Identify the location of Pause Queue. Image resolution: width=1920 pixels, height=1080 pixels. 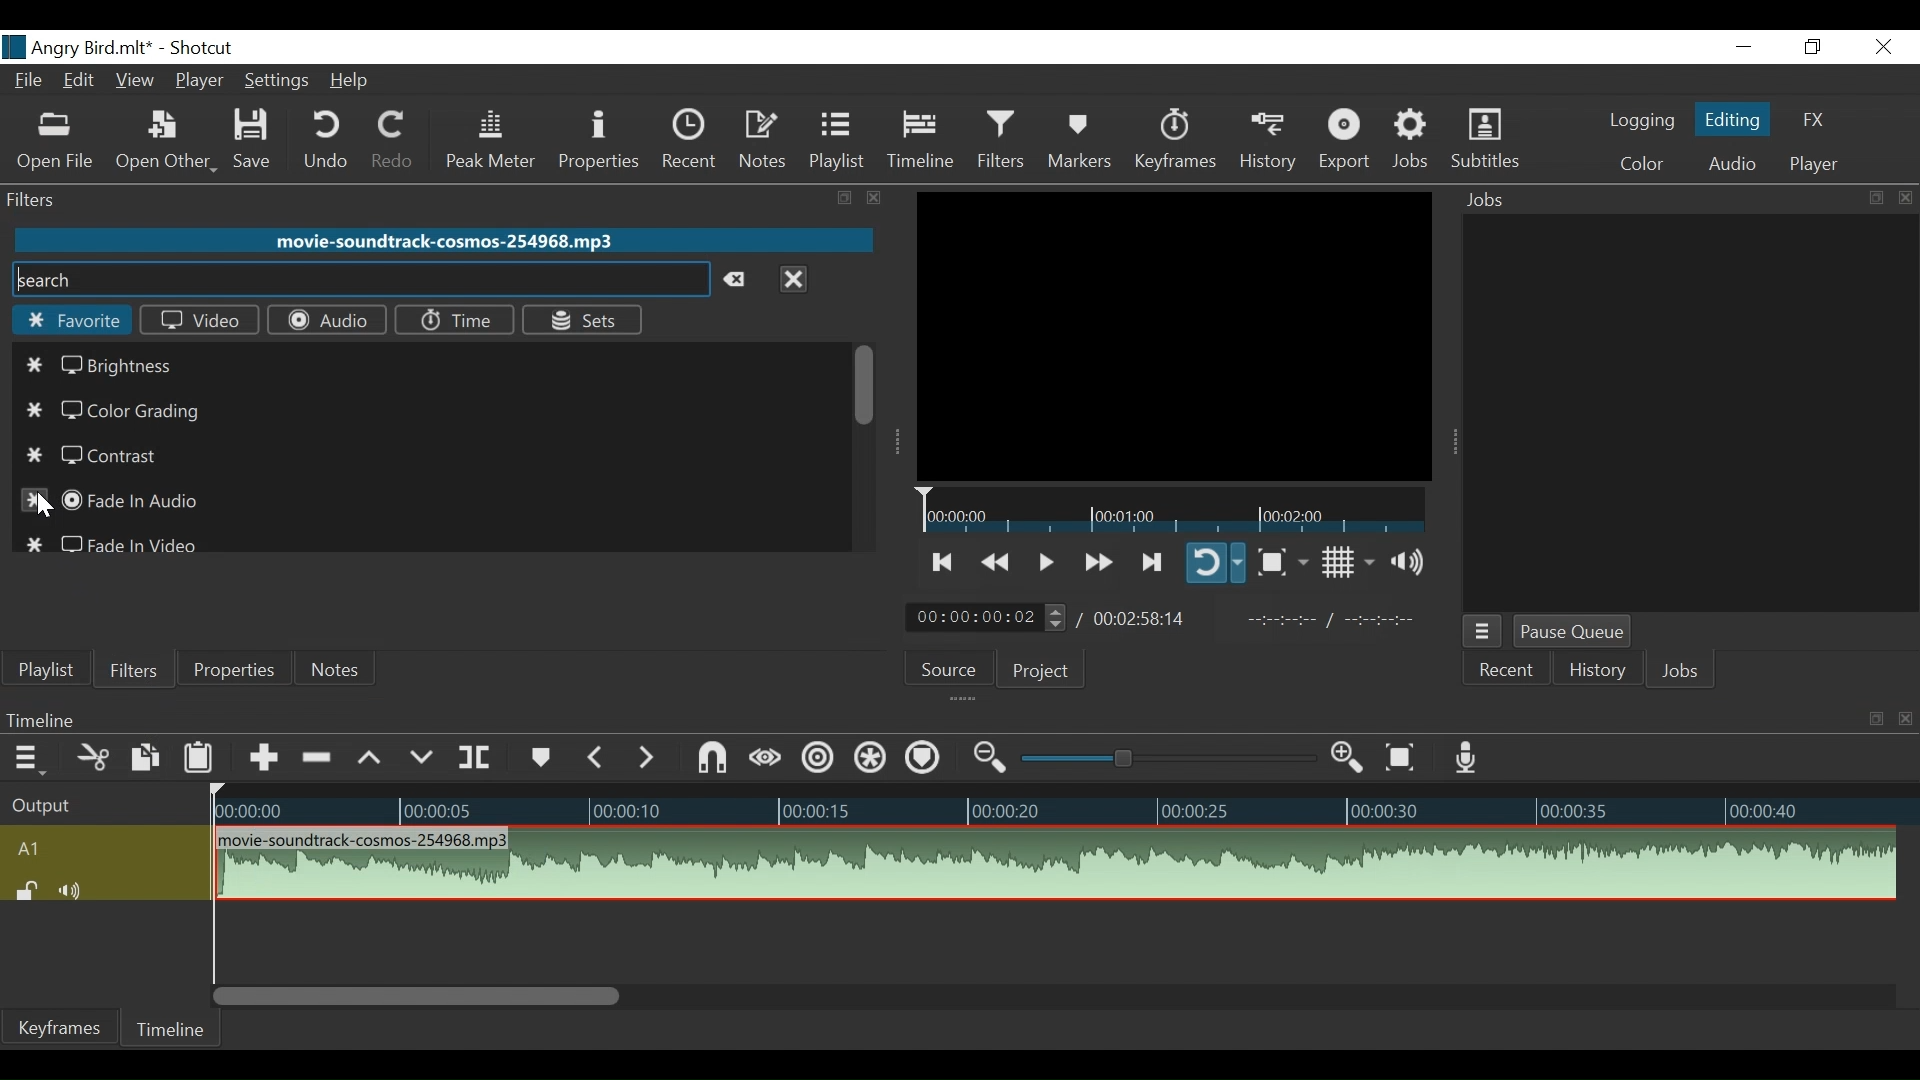
(1573, 631).